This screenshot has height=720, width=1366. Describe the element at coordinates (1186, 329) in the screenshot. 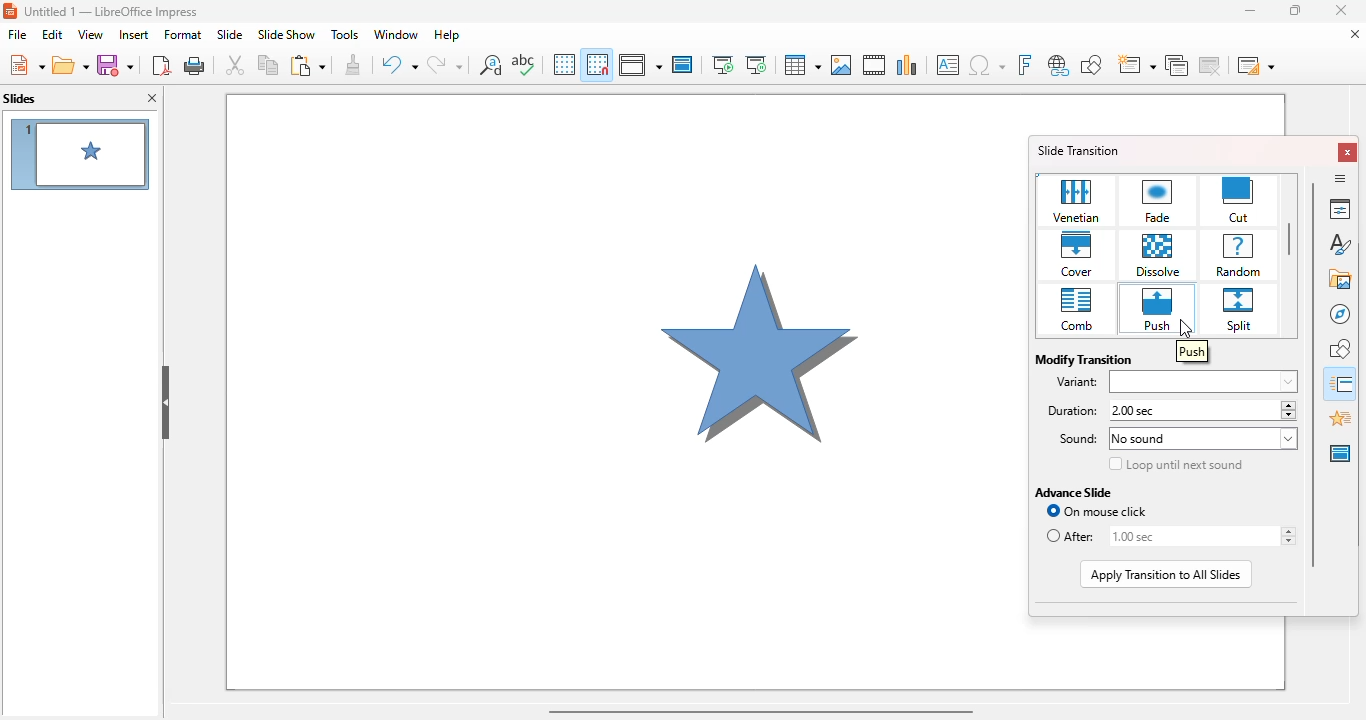

I see `cursor` at that location.